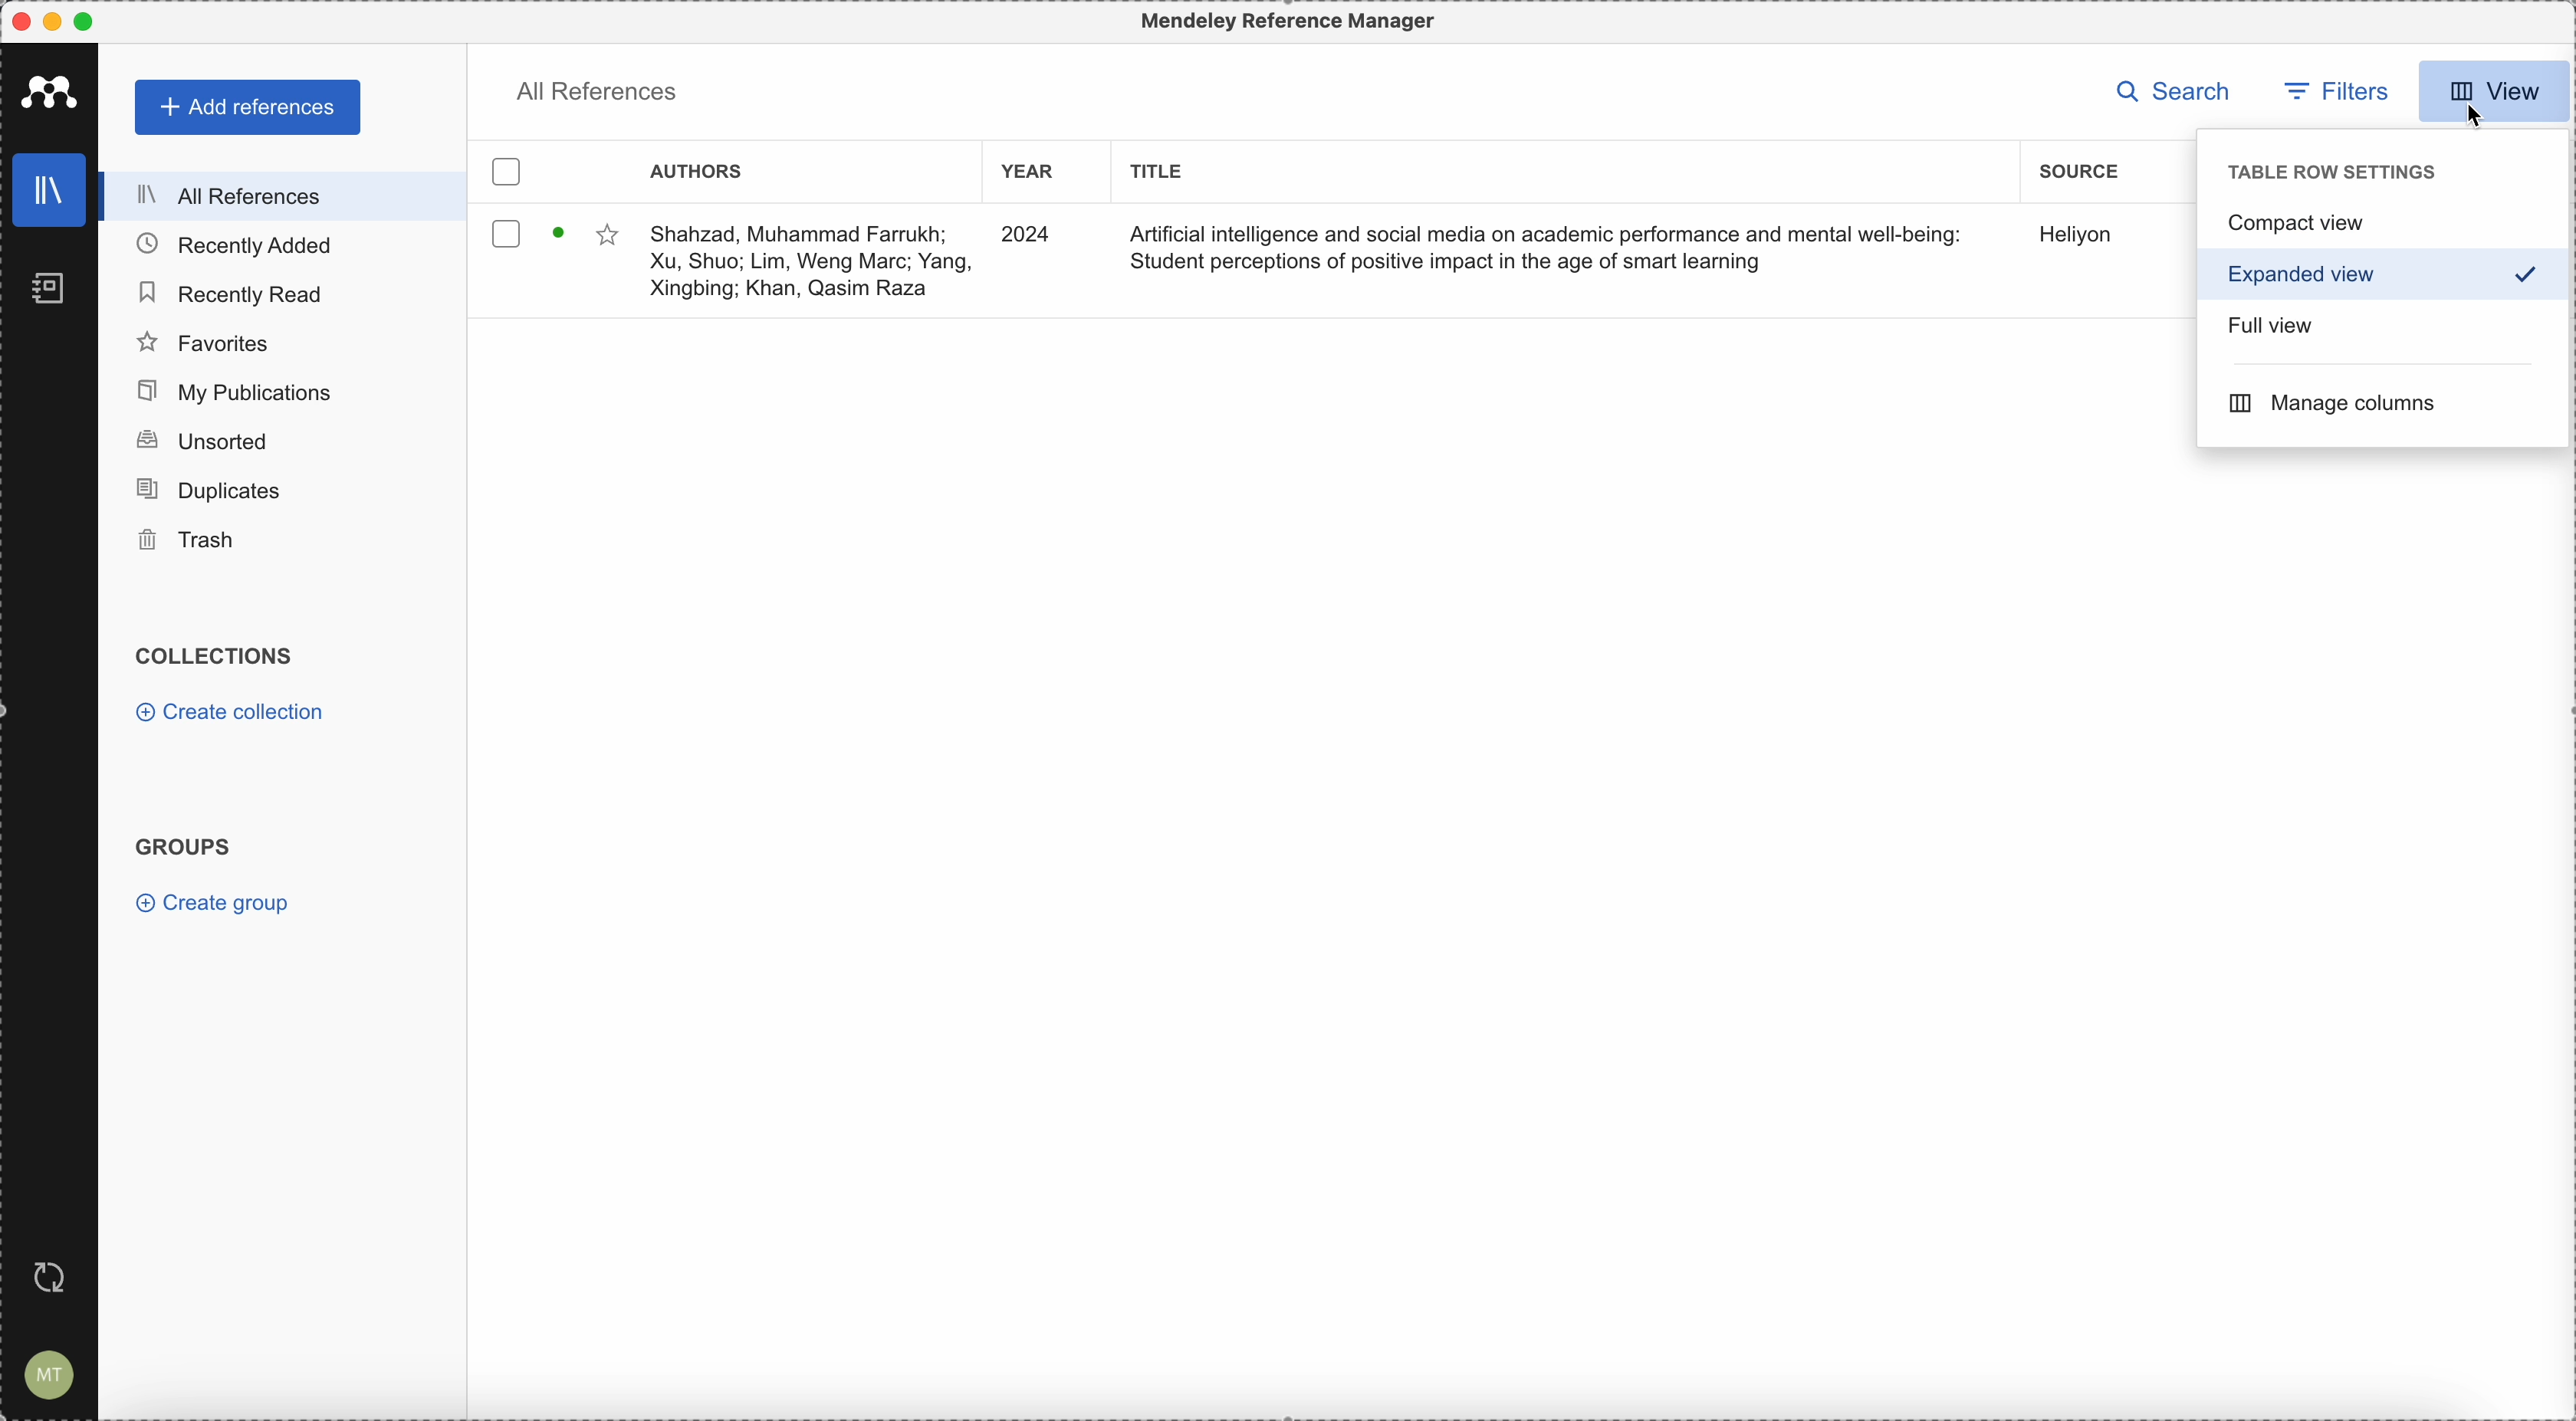 Image resolution: width=2576 pixels, height=1421 pixels. I want to click on title, so click(1161, 174).